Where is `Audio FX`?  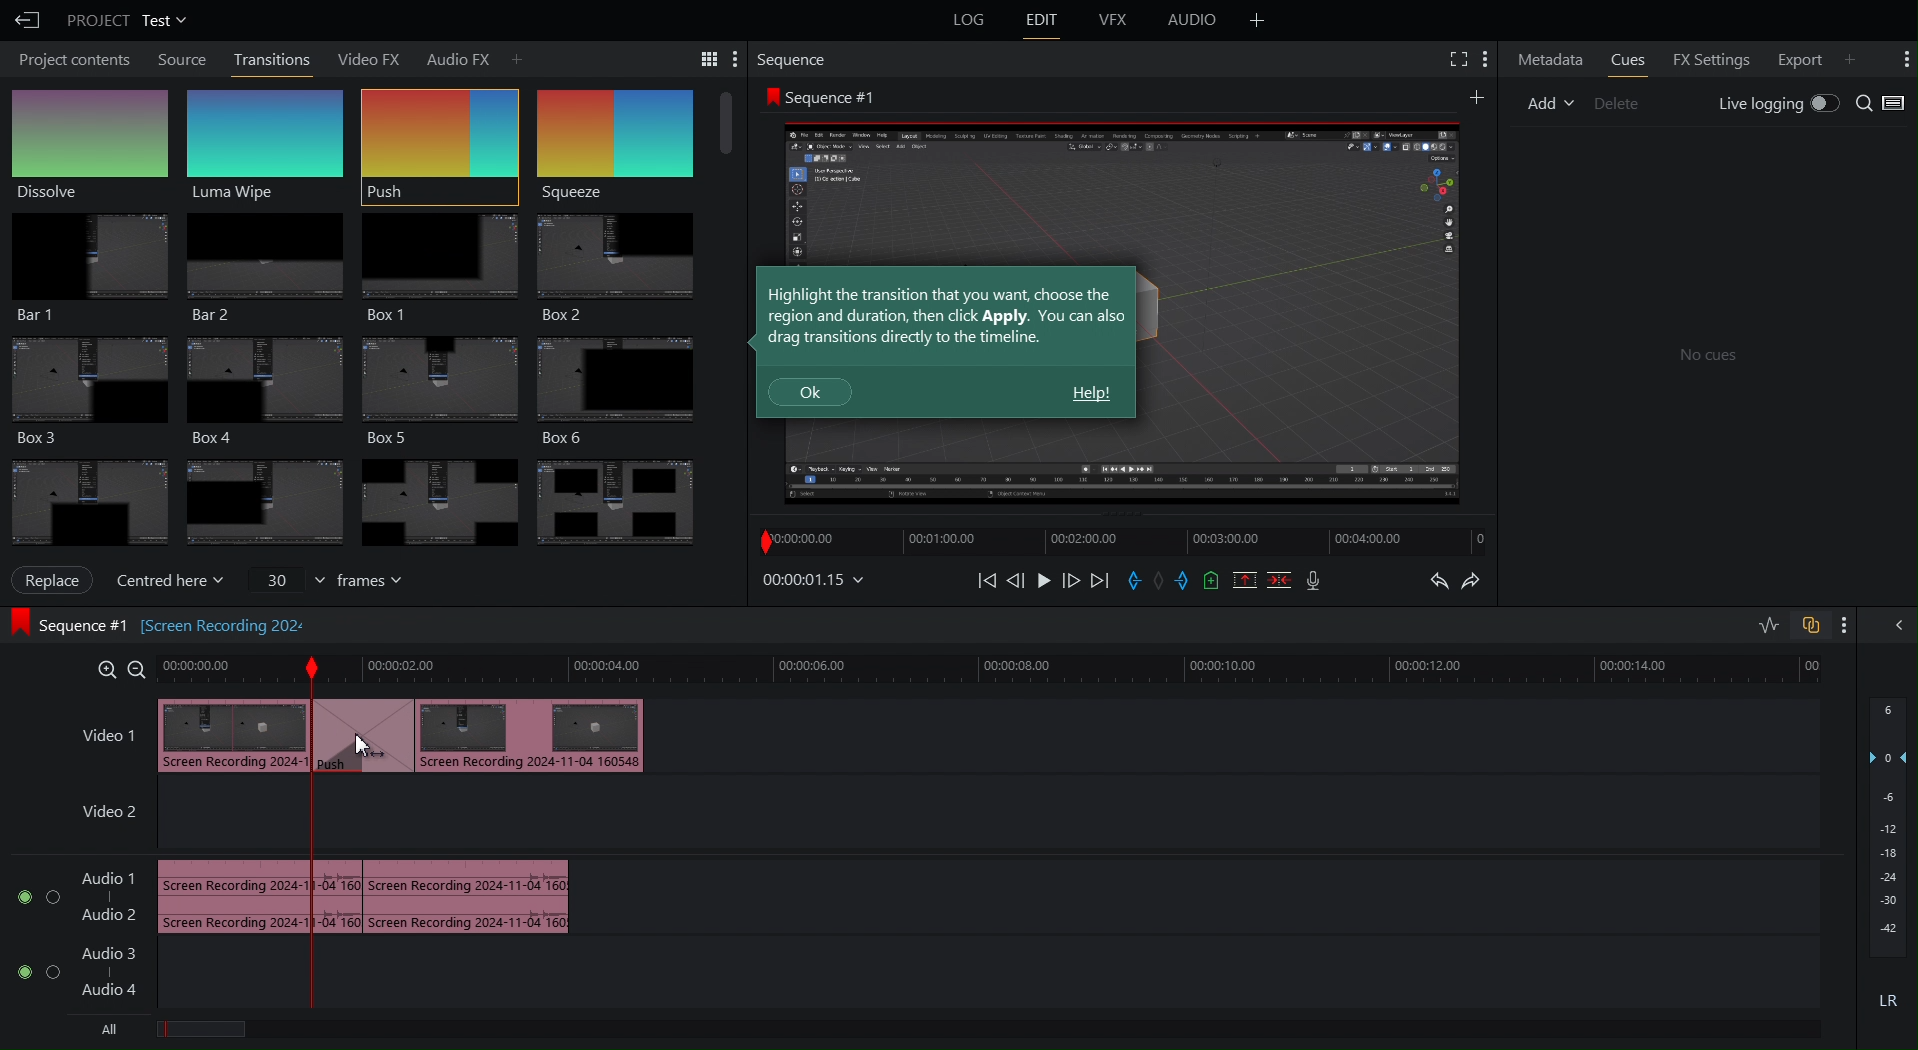
Audio FX is located at coordinates (452, 56).